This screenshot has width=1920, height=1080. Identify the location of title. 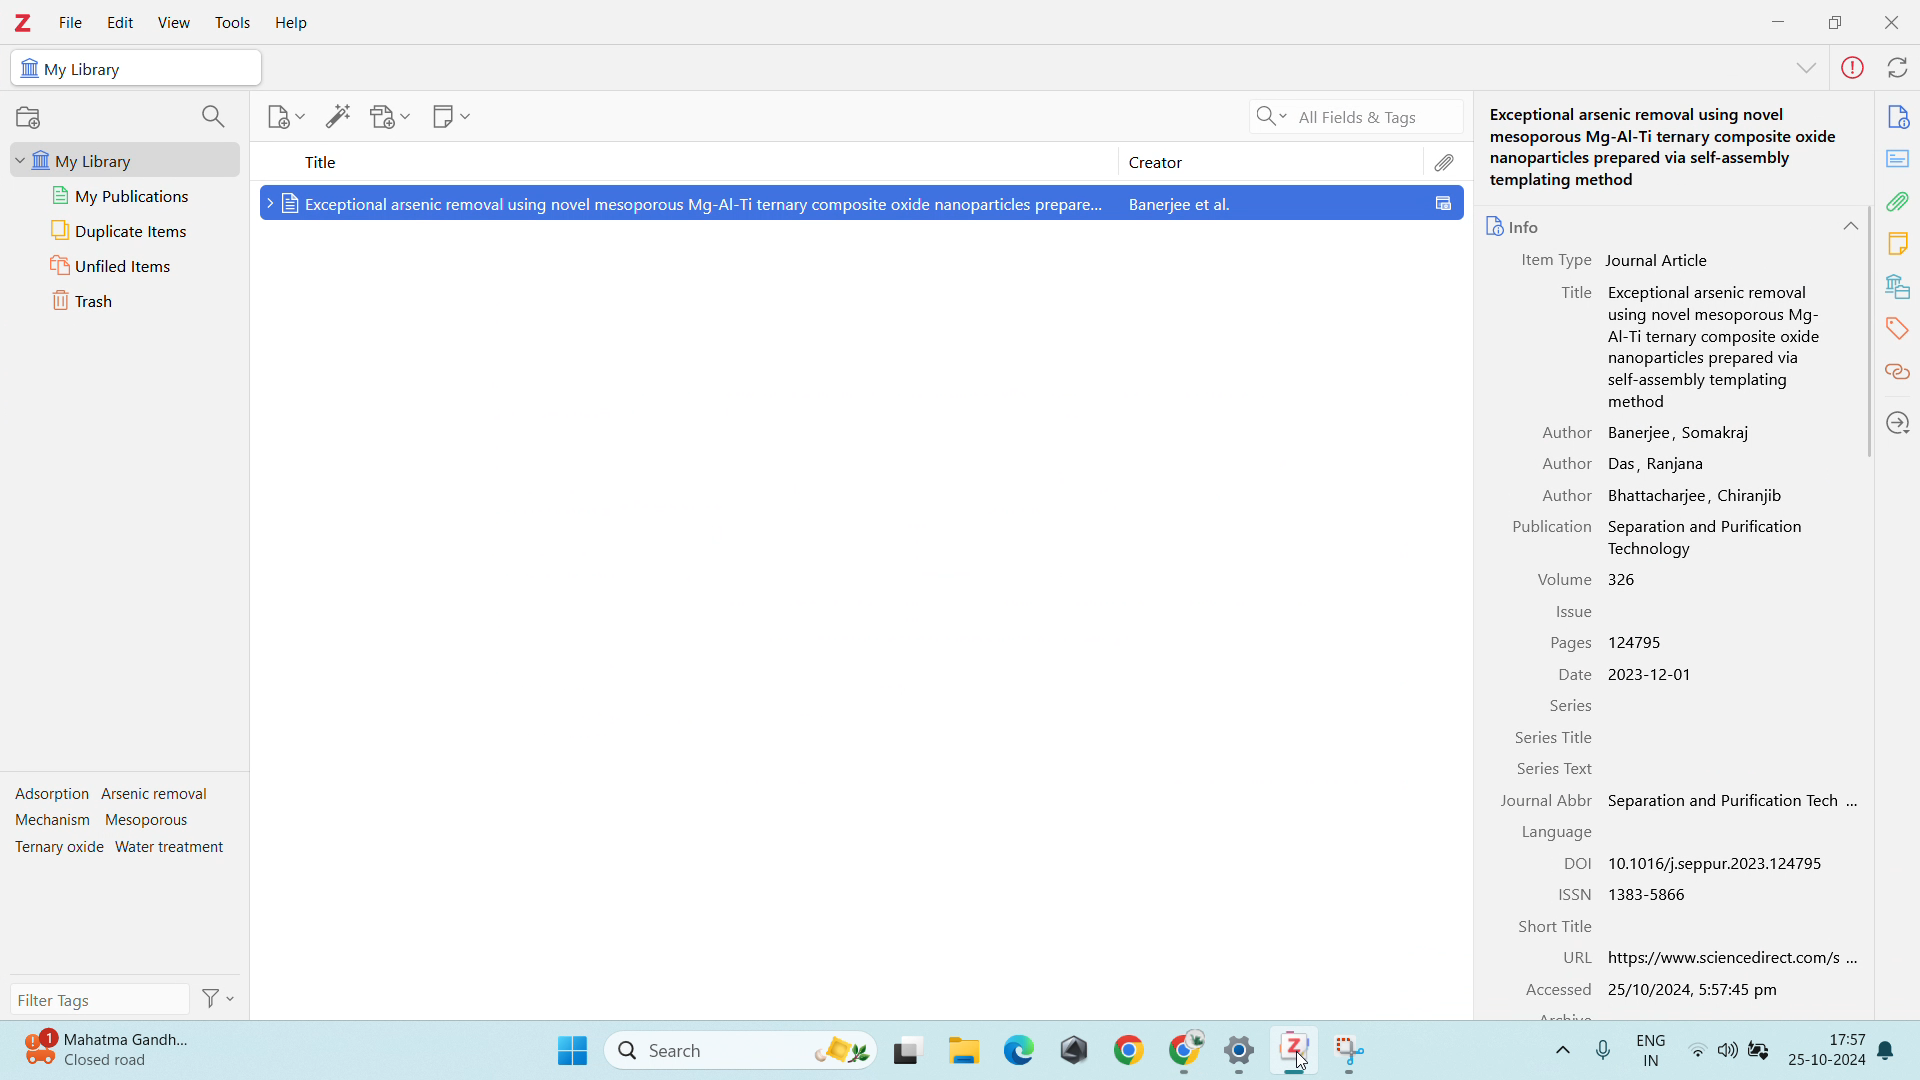
(669, 159).